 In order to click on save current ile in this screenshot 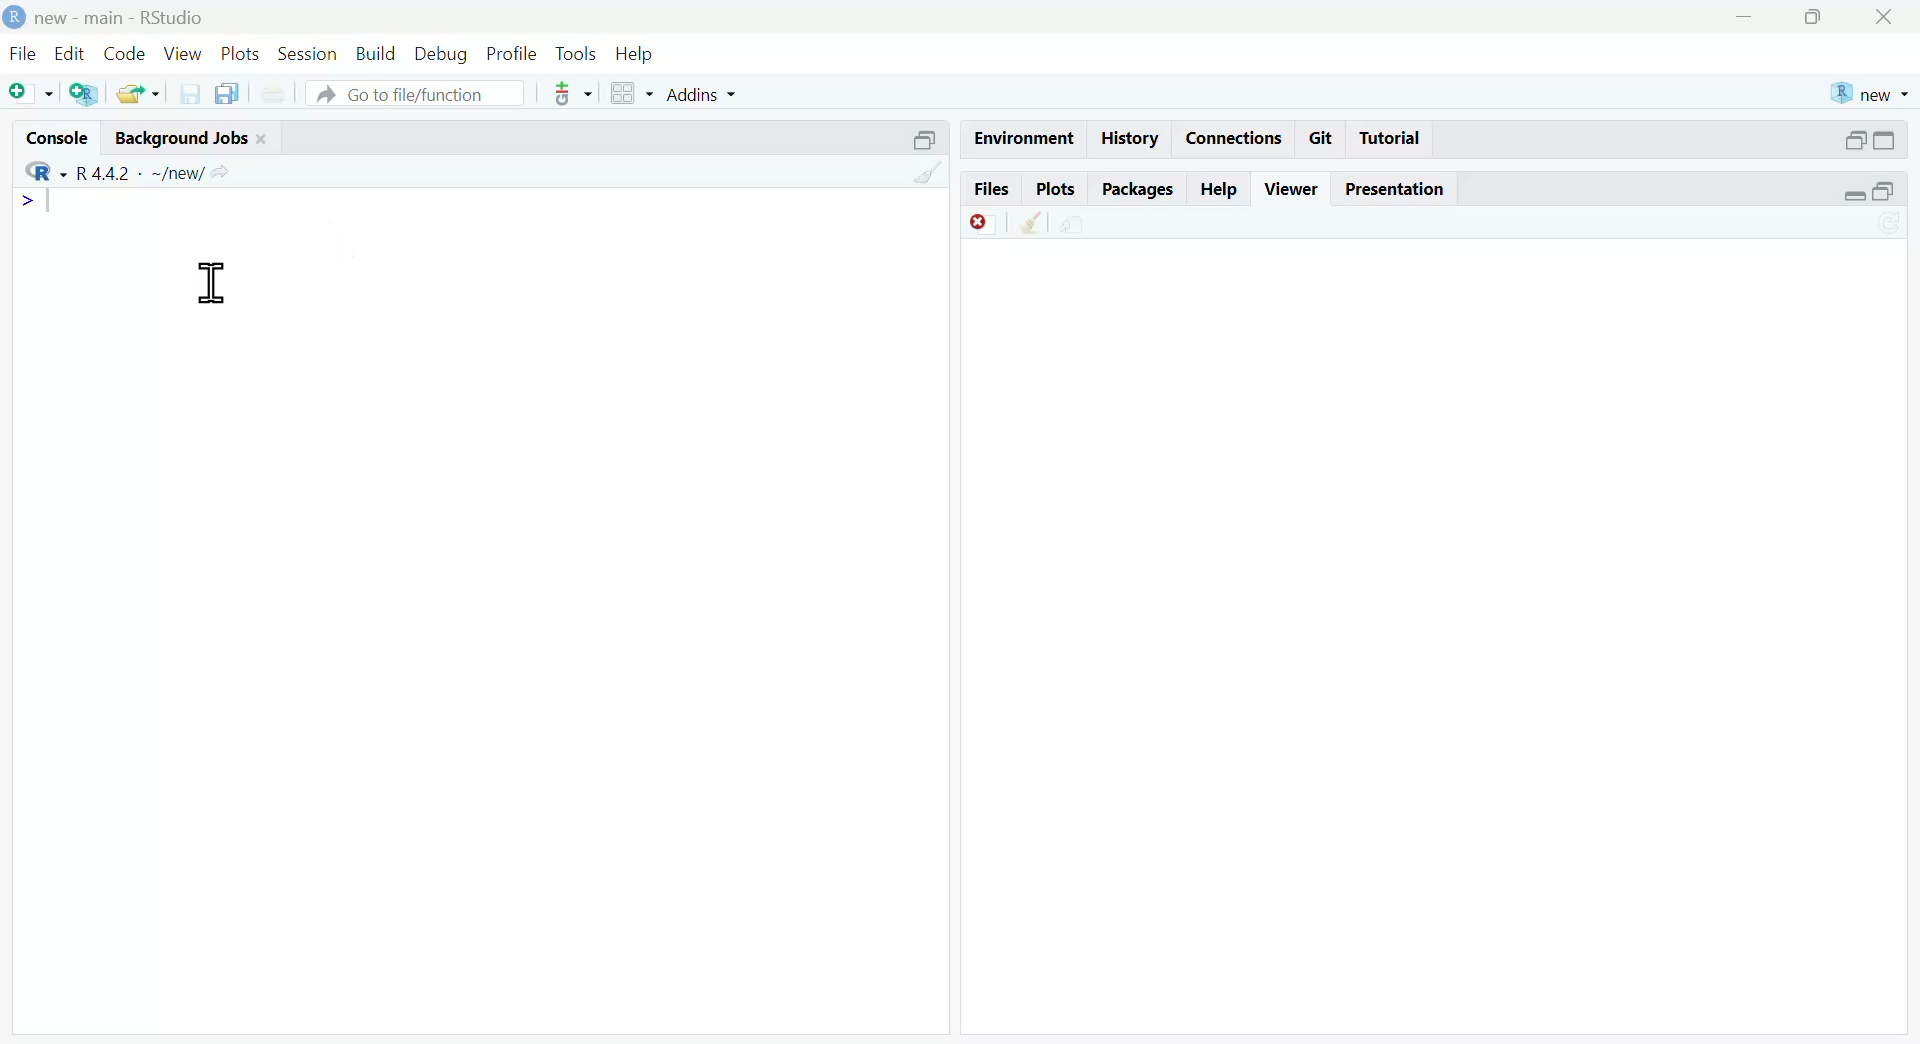, I will do `click(182, 93)`.